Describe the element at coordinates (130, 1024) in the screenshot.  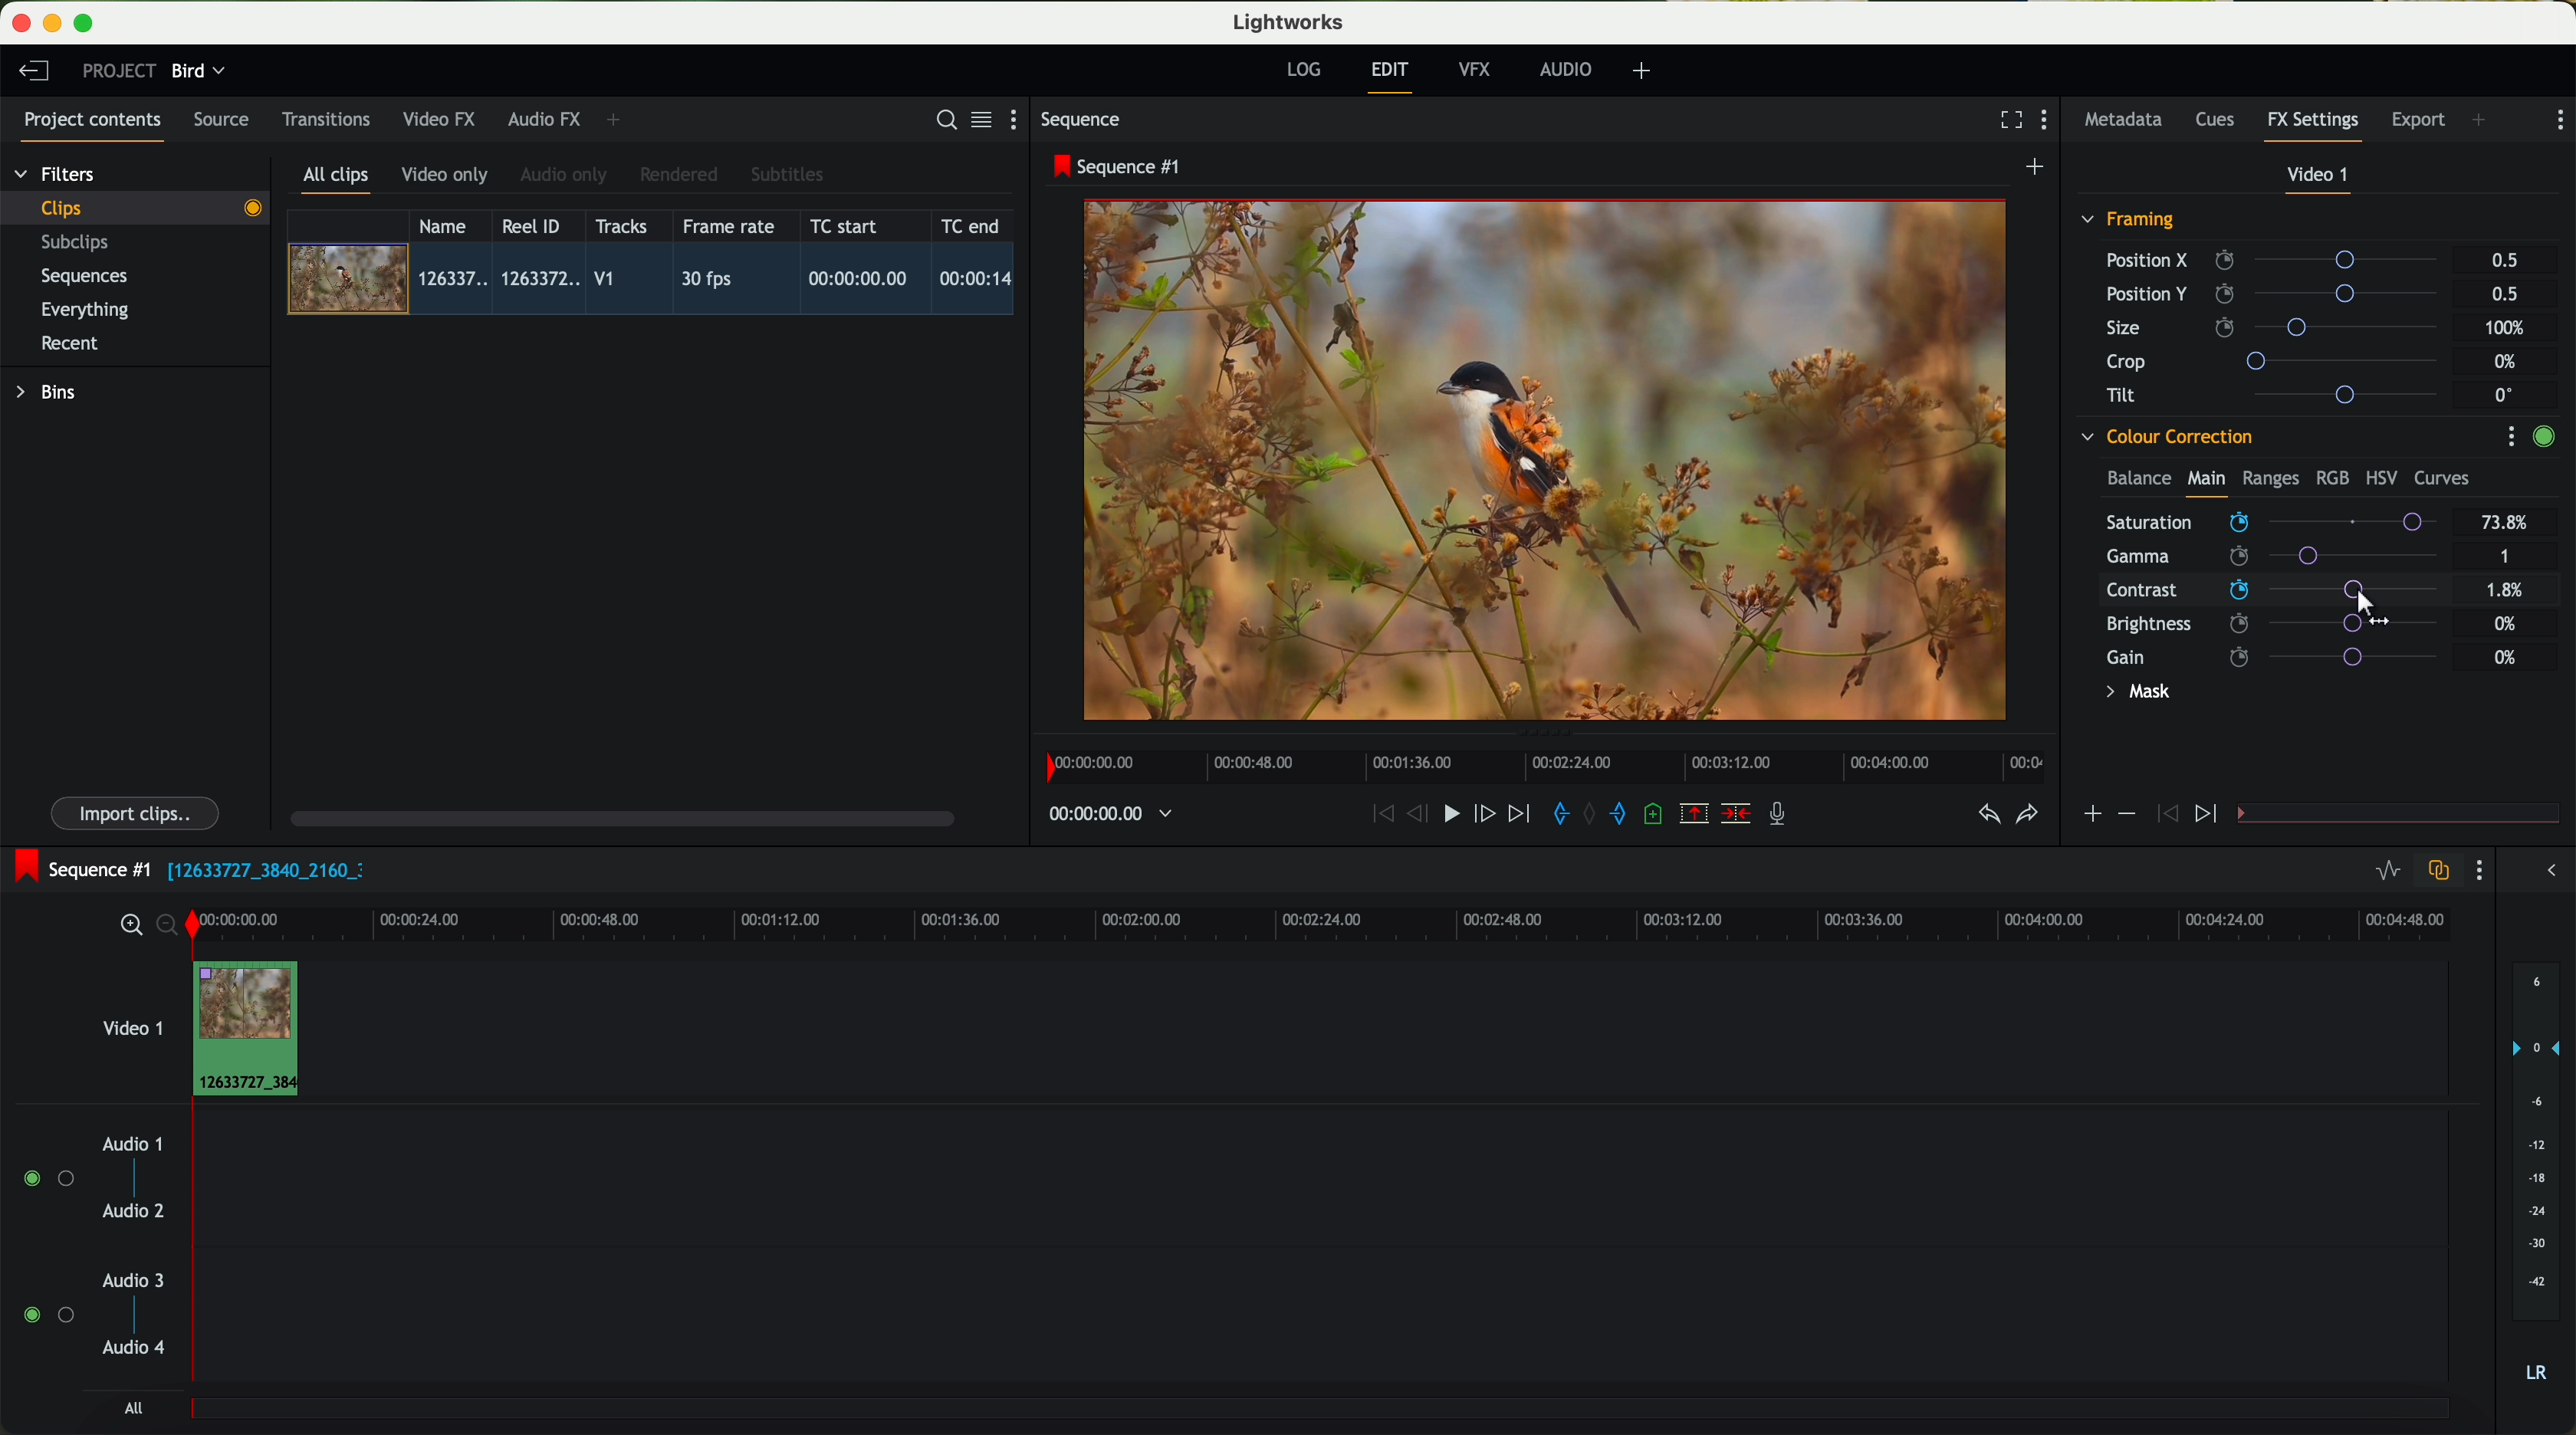
I see `video 1` at that location.